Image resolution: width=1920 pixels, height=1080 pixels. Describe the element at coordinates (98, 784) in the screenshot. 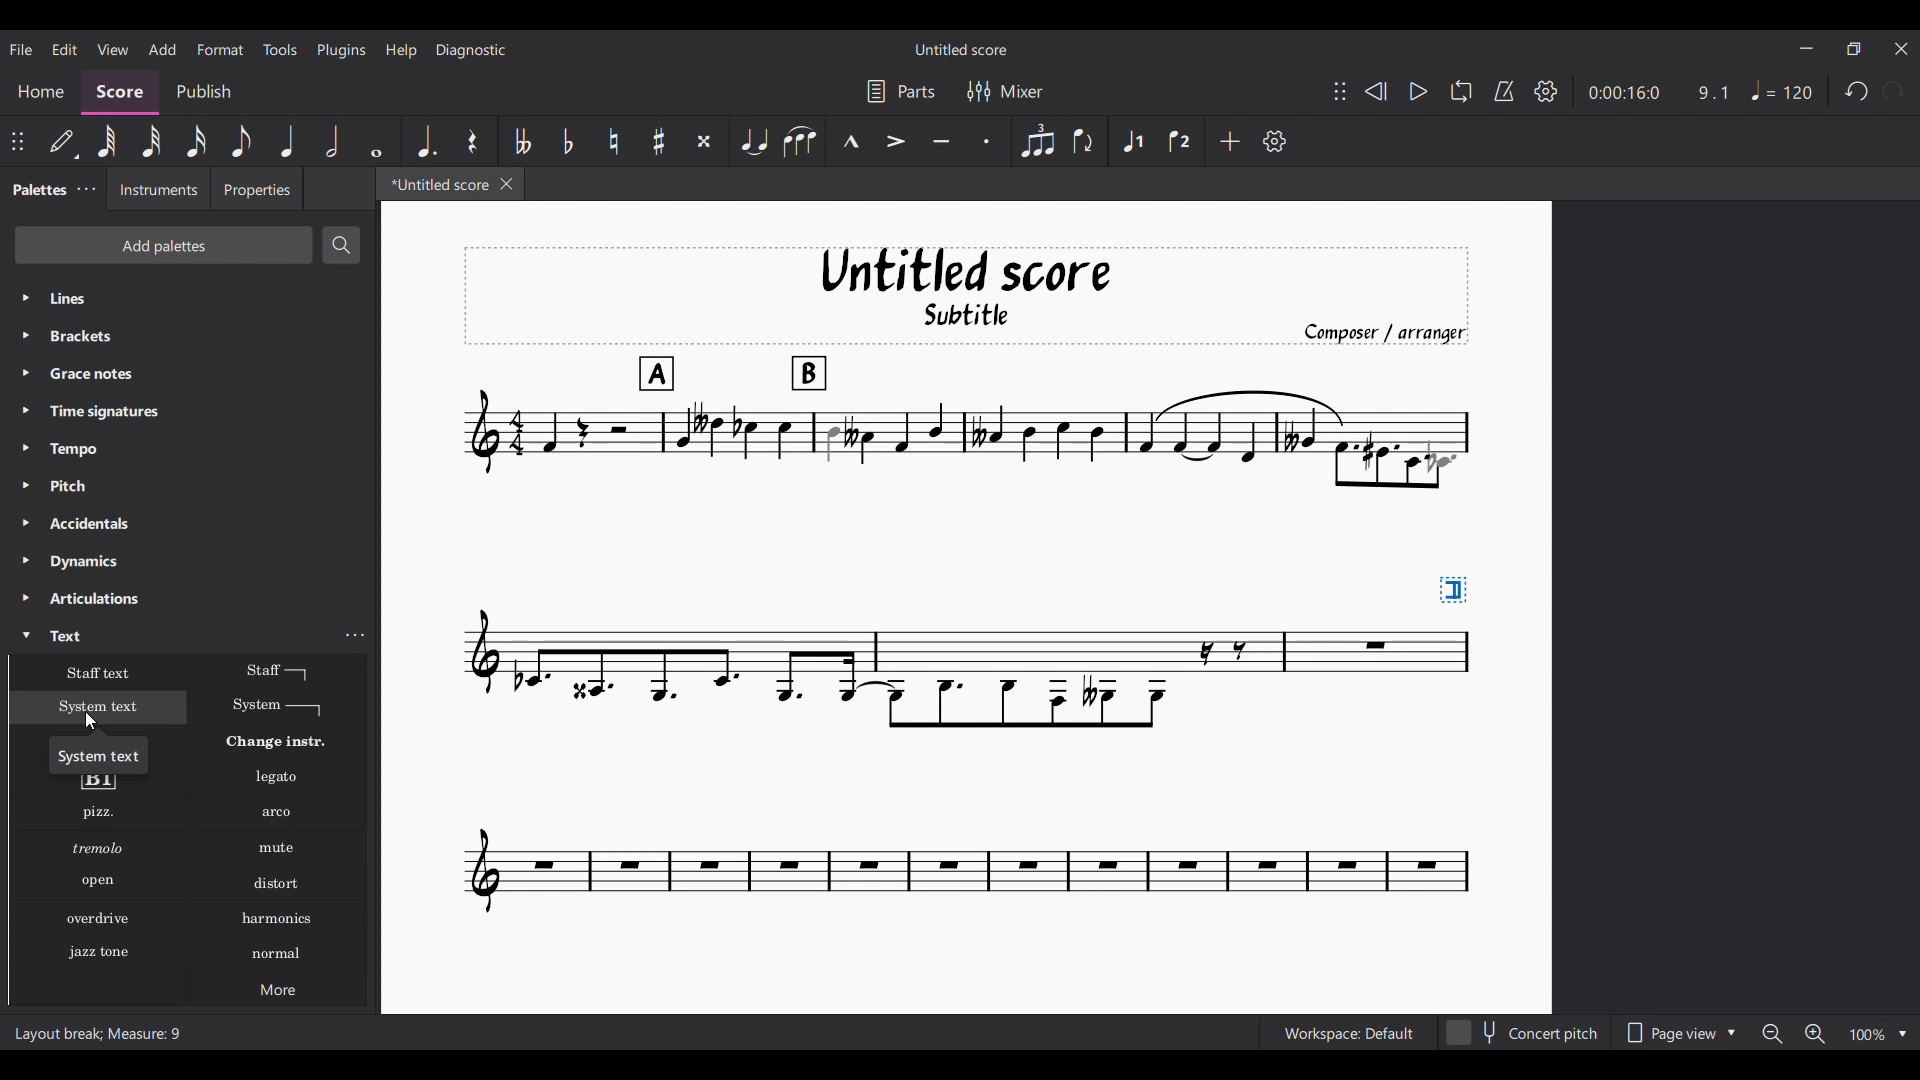

I see `Rehearsal mark` at that location.